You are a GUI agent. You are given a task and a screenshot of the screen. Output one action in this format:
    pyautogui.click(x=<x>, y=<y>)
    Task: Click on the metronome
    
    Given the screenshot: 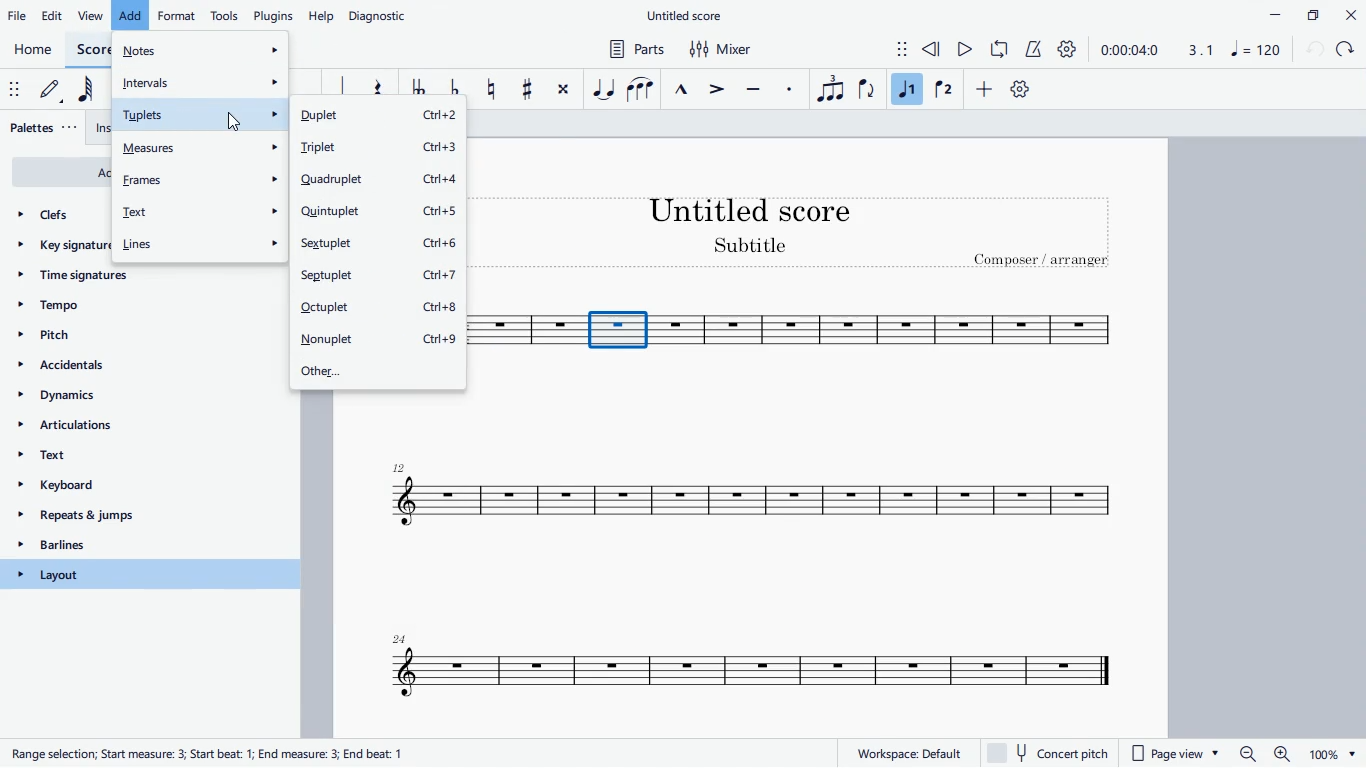 What is the action you would take?
    pyautogui.click(x=1035, y=50)
    